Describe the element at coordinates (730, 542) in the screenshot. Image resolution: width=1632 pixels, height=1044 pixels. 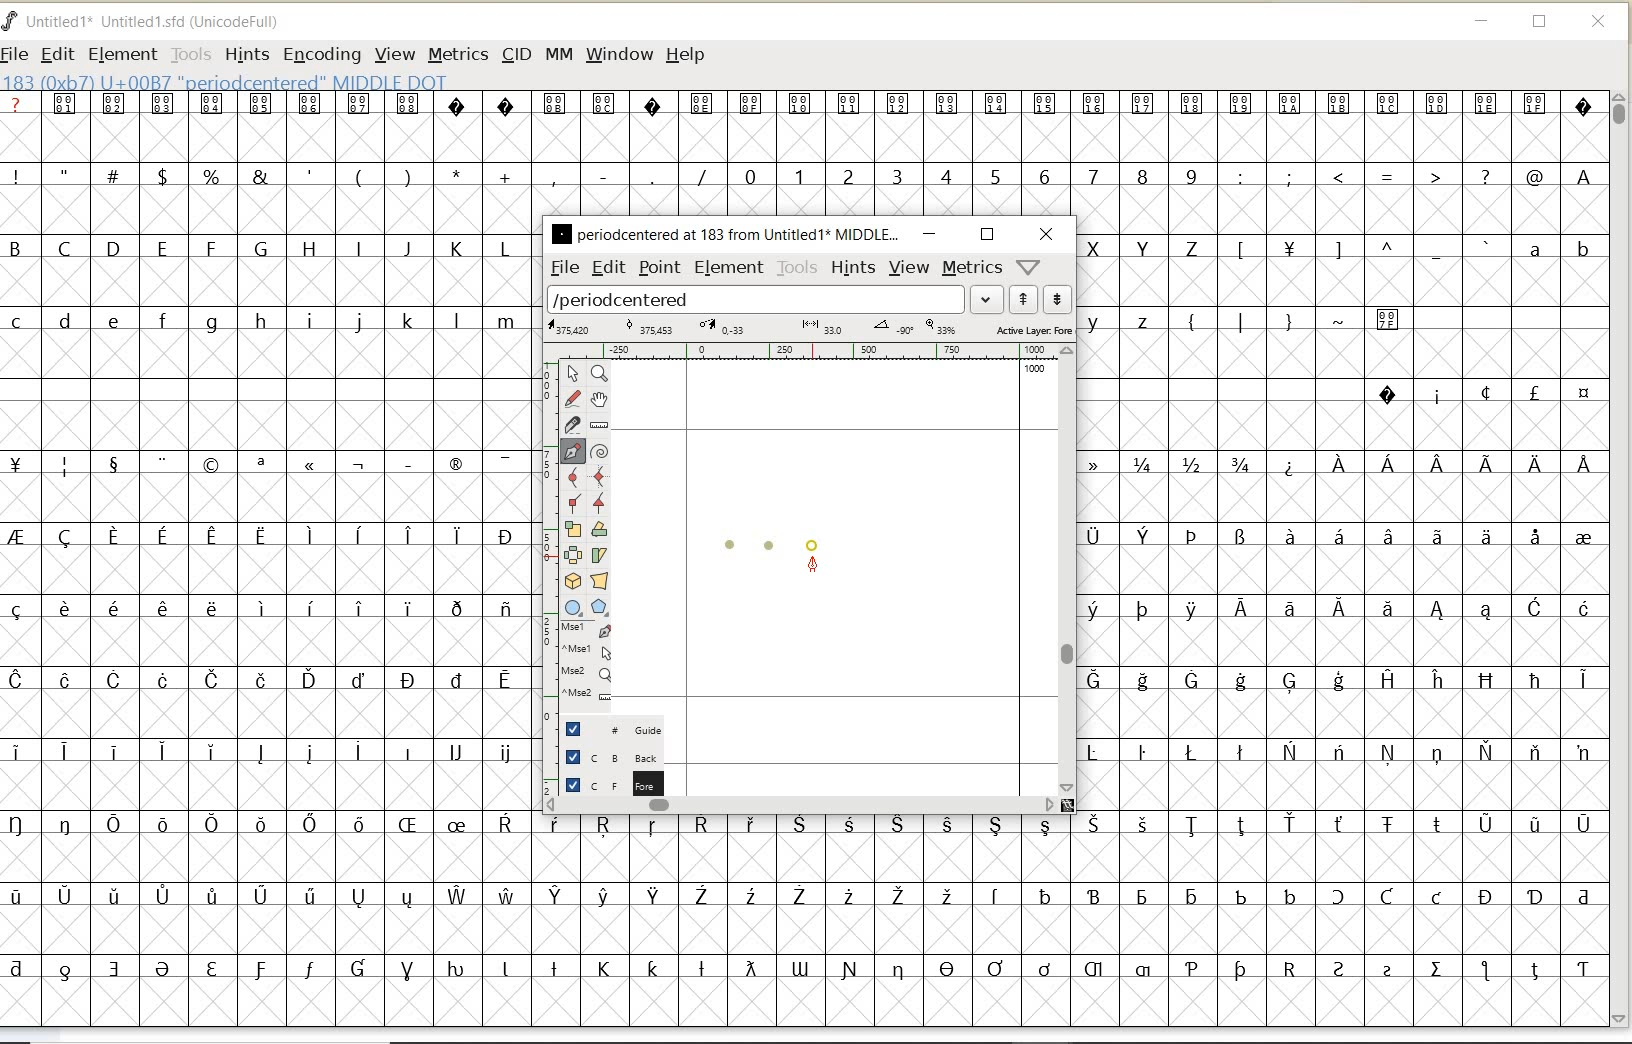
I see `dot` at that location.